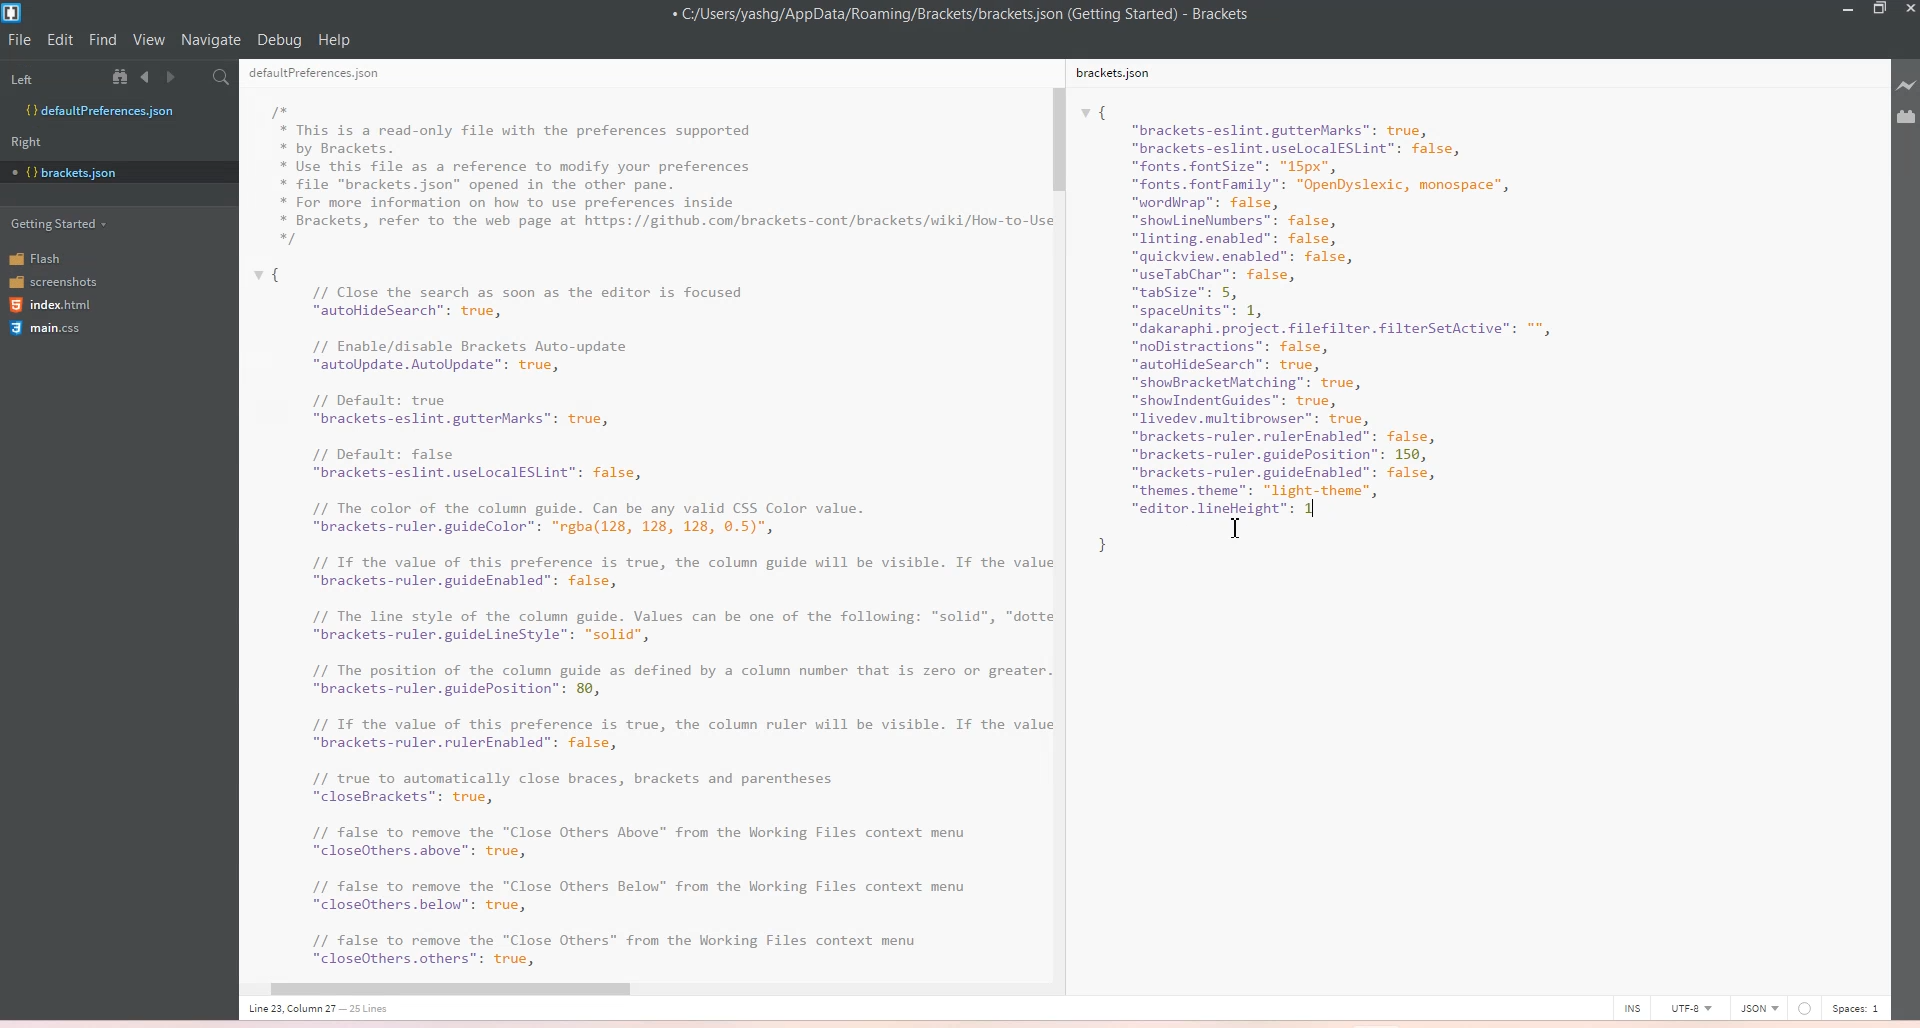 This screenshot has width=1920, height=1028. I want to click on Horizontal scroll bar, so click(634, 990).